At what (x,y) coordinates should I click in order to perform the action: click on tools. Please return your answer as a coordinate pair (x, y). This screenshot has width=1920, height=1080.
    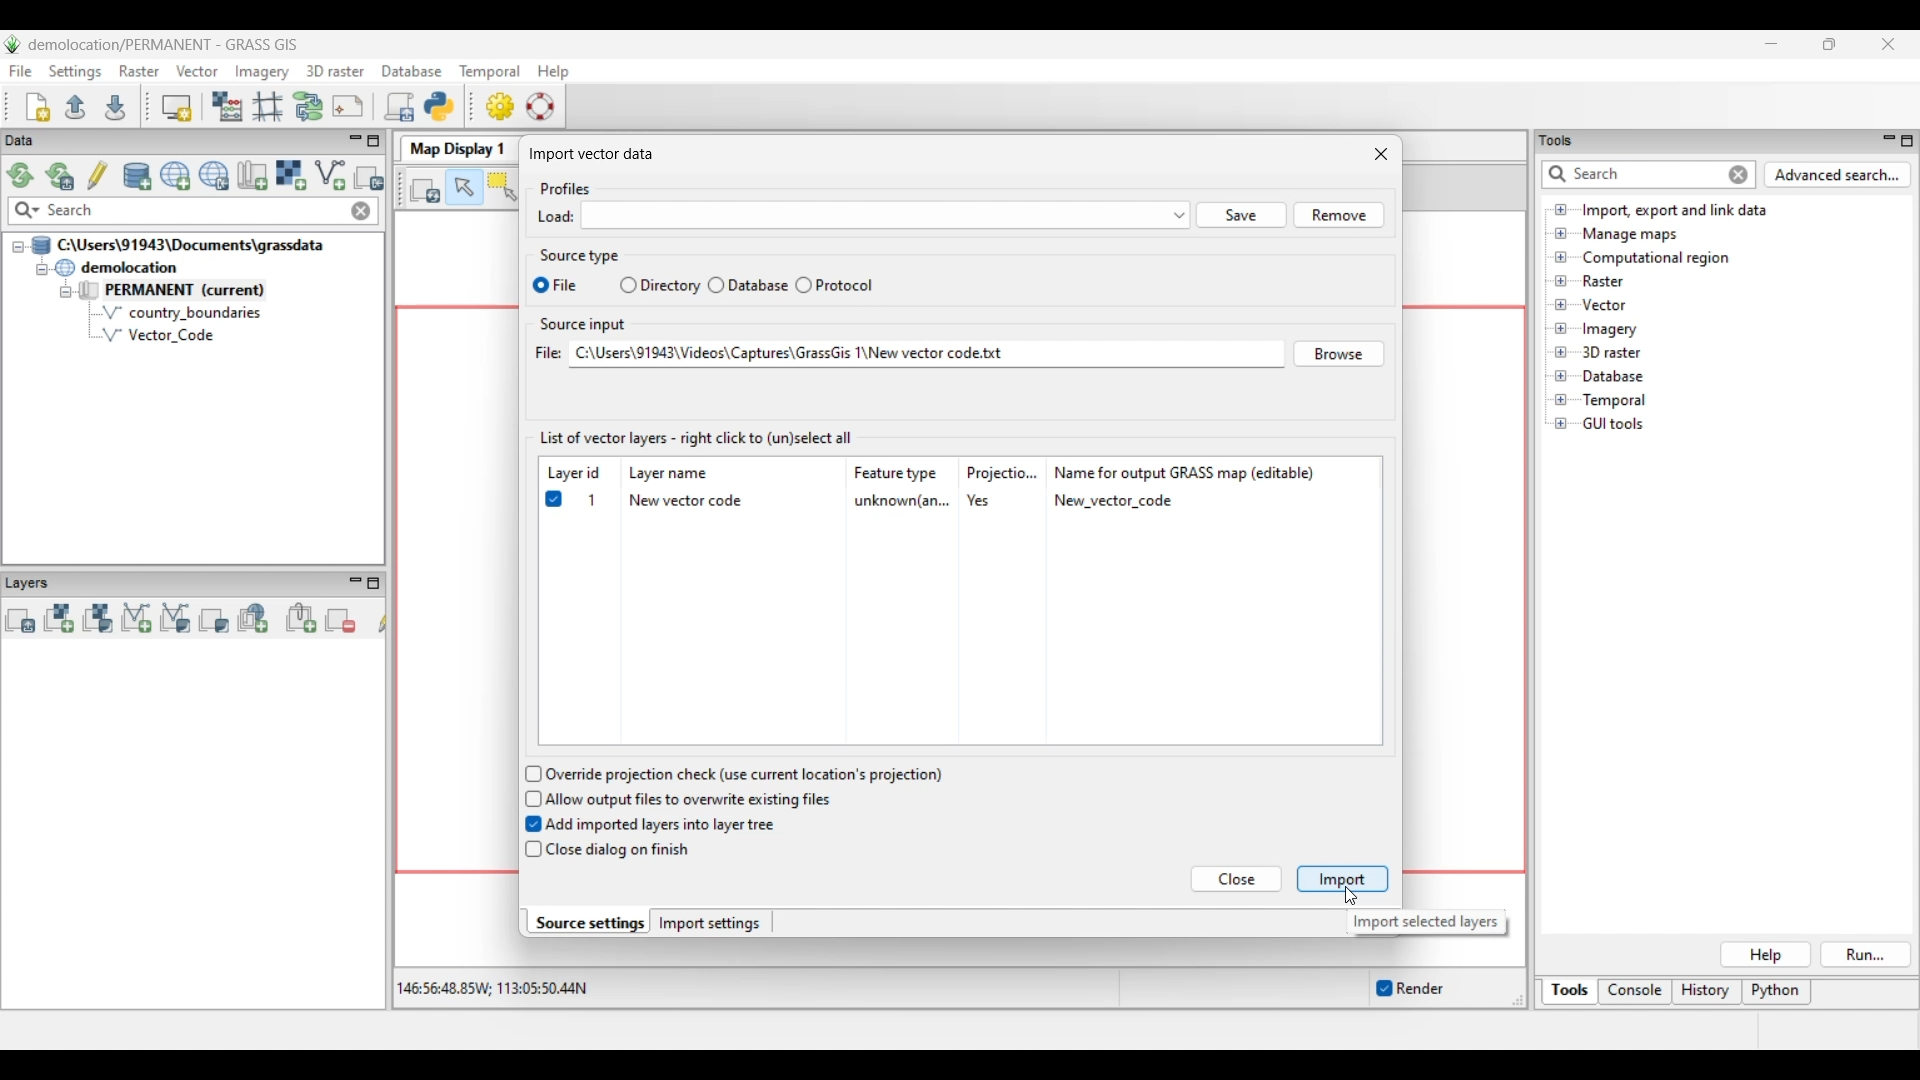
    Looking at the image, I should click on (1563, 139).